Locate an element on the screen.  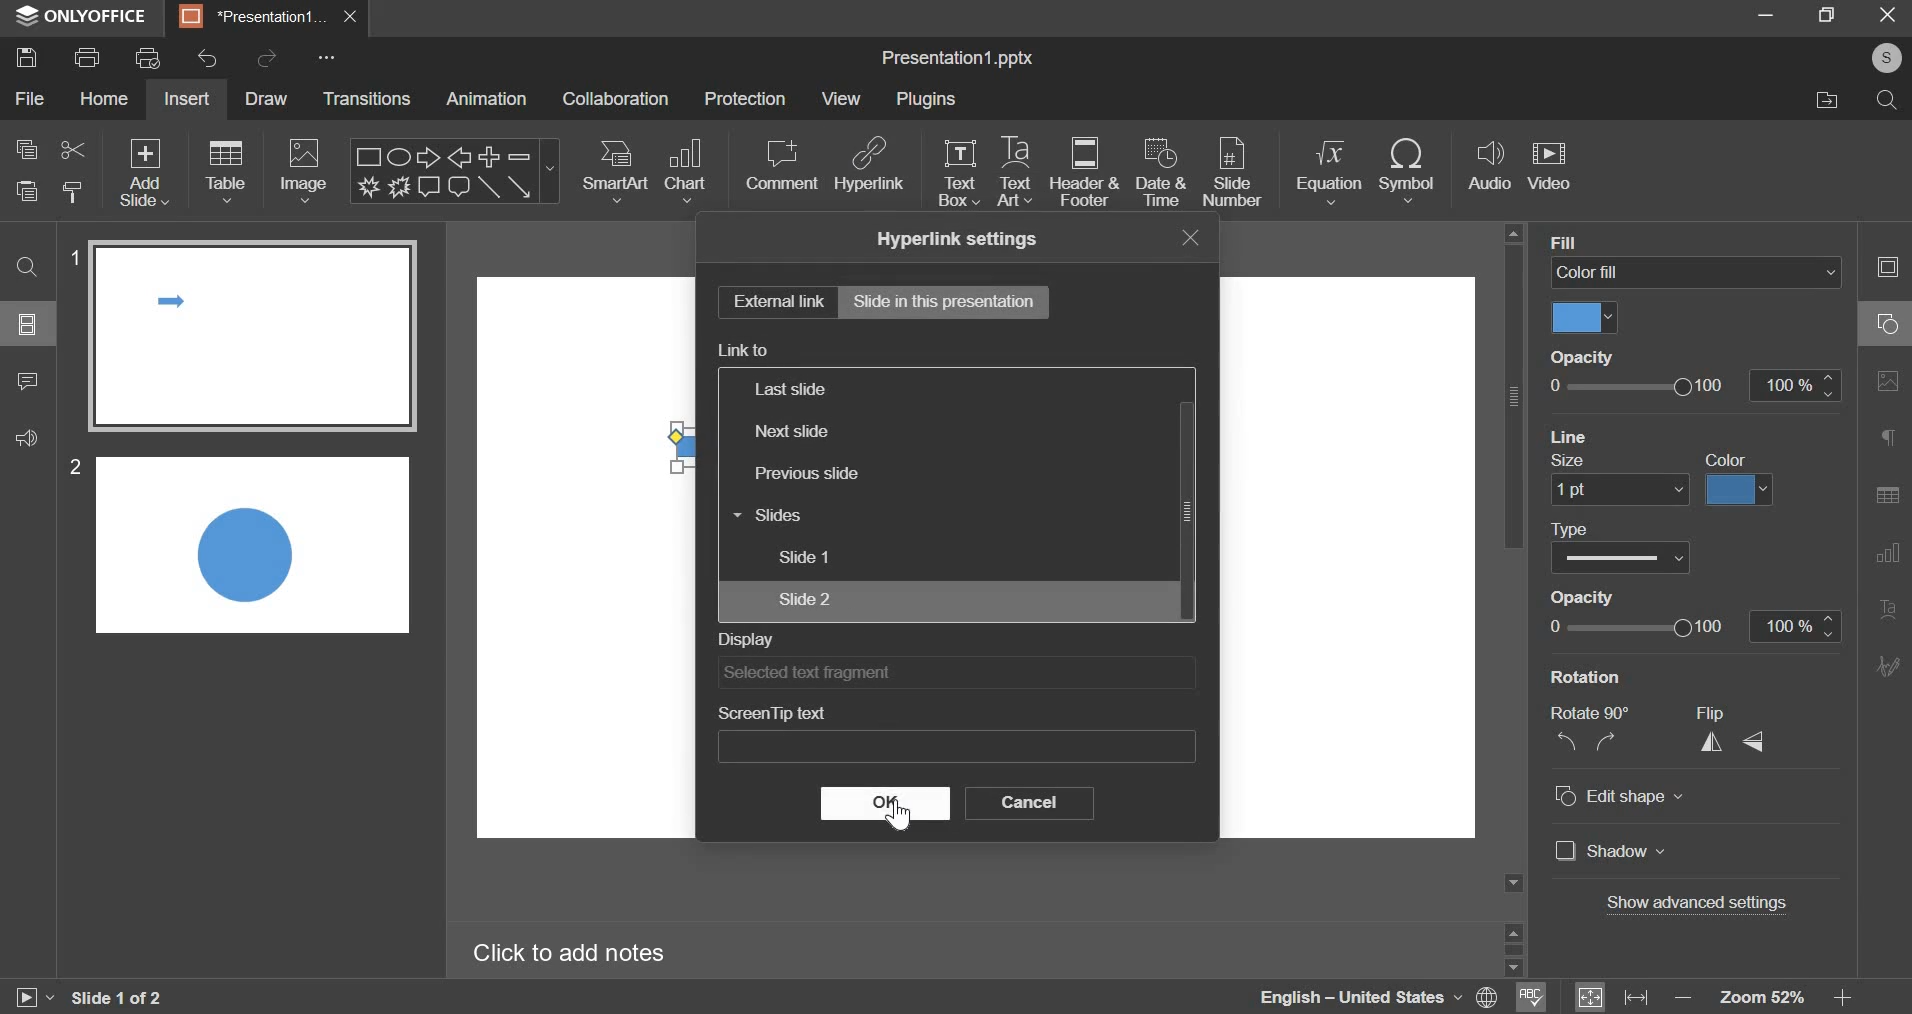
previous slide is located at coordinates (807, 473).